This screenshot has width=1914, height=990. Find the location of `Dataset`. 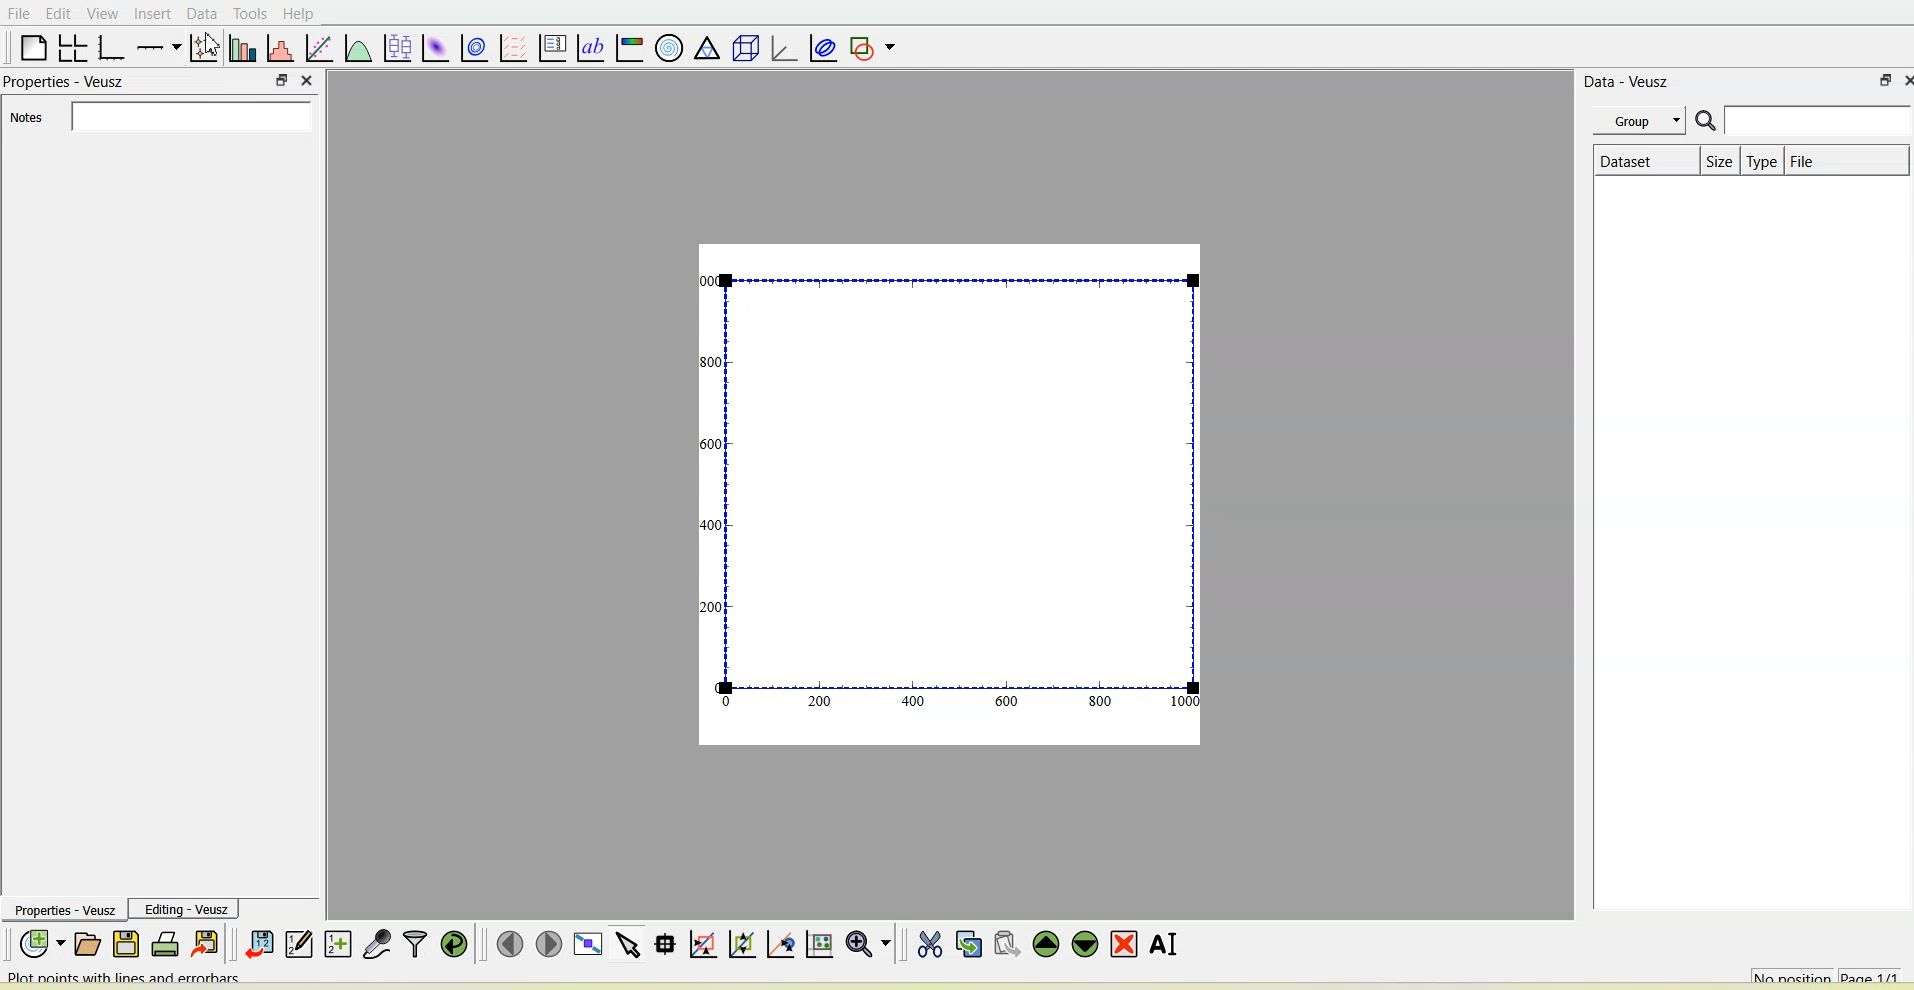

Dataset is located at coordinates (1646, 159).